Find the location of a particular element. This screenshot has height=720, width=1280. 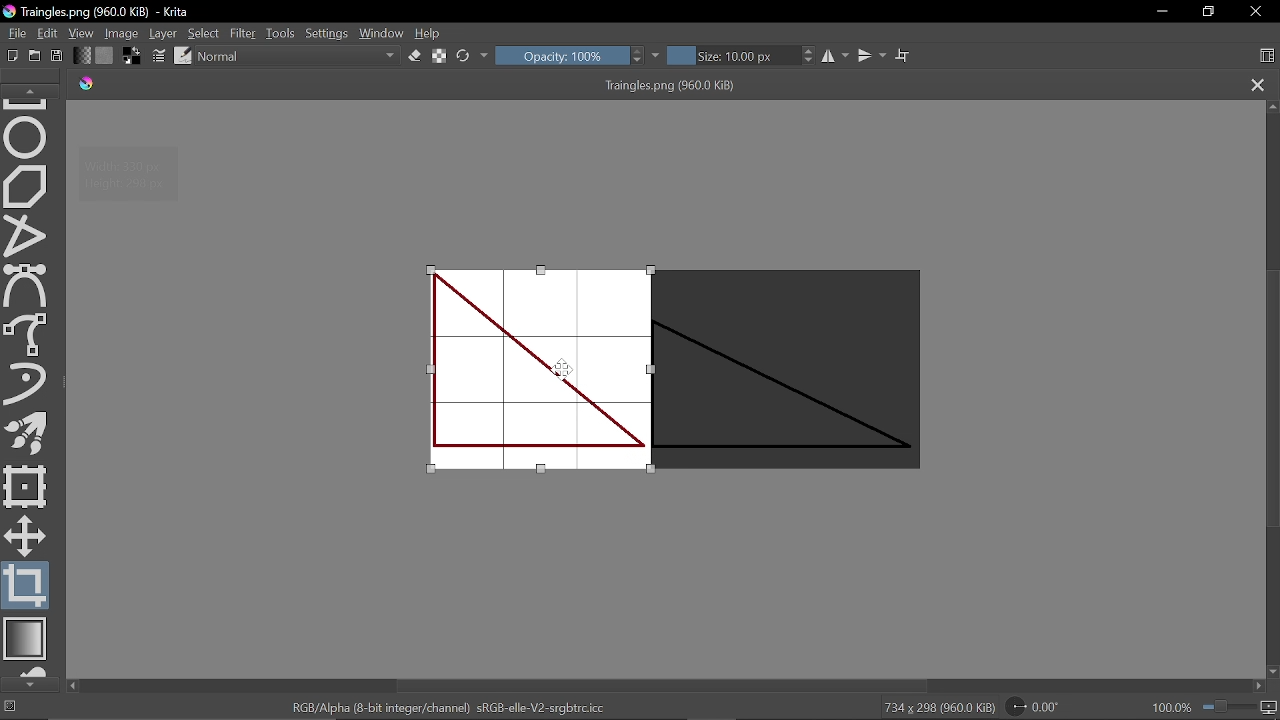

"RGB/Alpha (8-bit integer/channel) sRGB-elle-V2-srgbtrc.icc is located at coordinates (448, 707).